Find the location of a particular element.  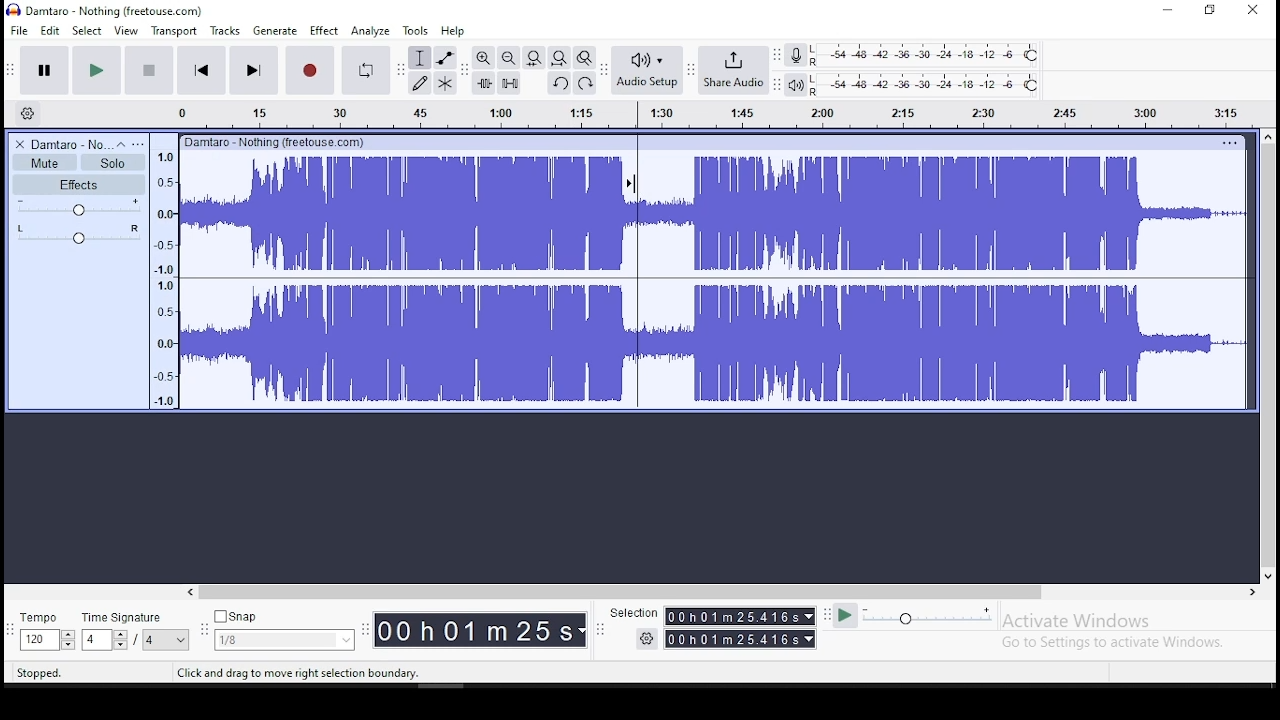

time menu is located at coordinates (739, 616).